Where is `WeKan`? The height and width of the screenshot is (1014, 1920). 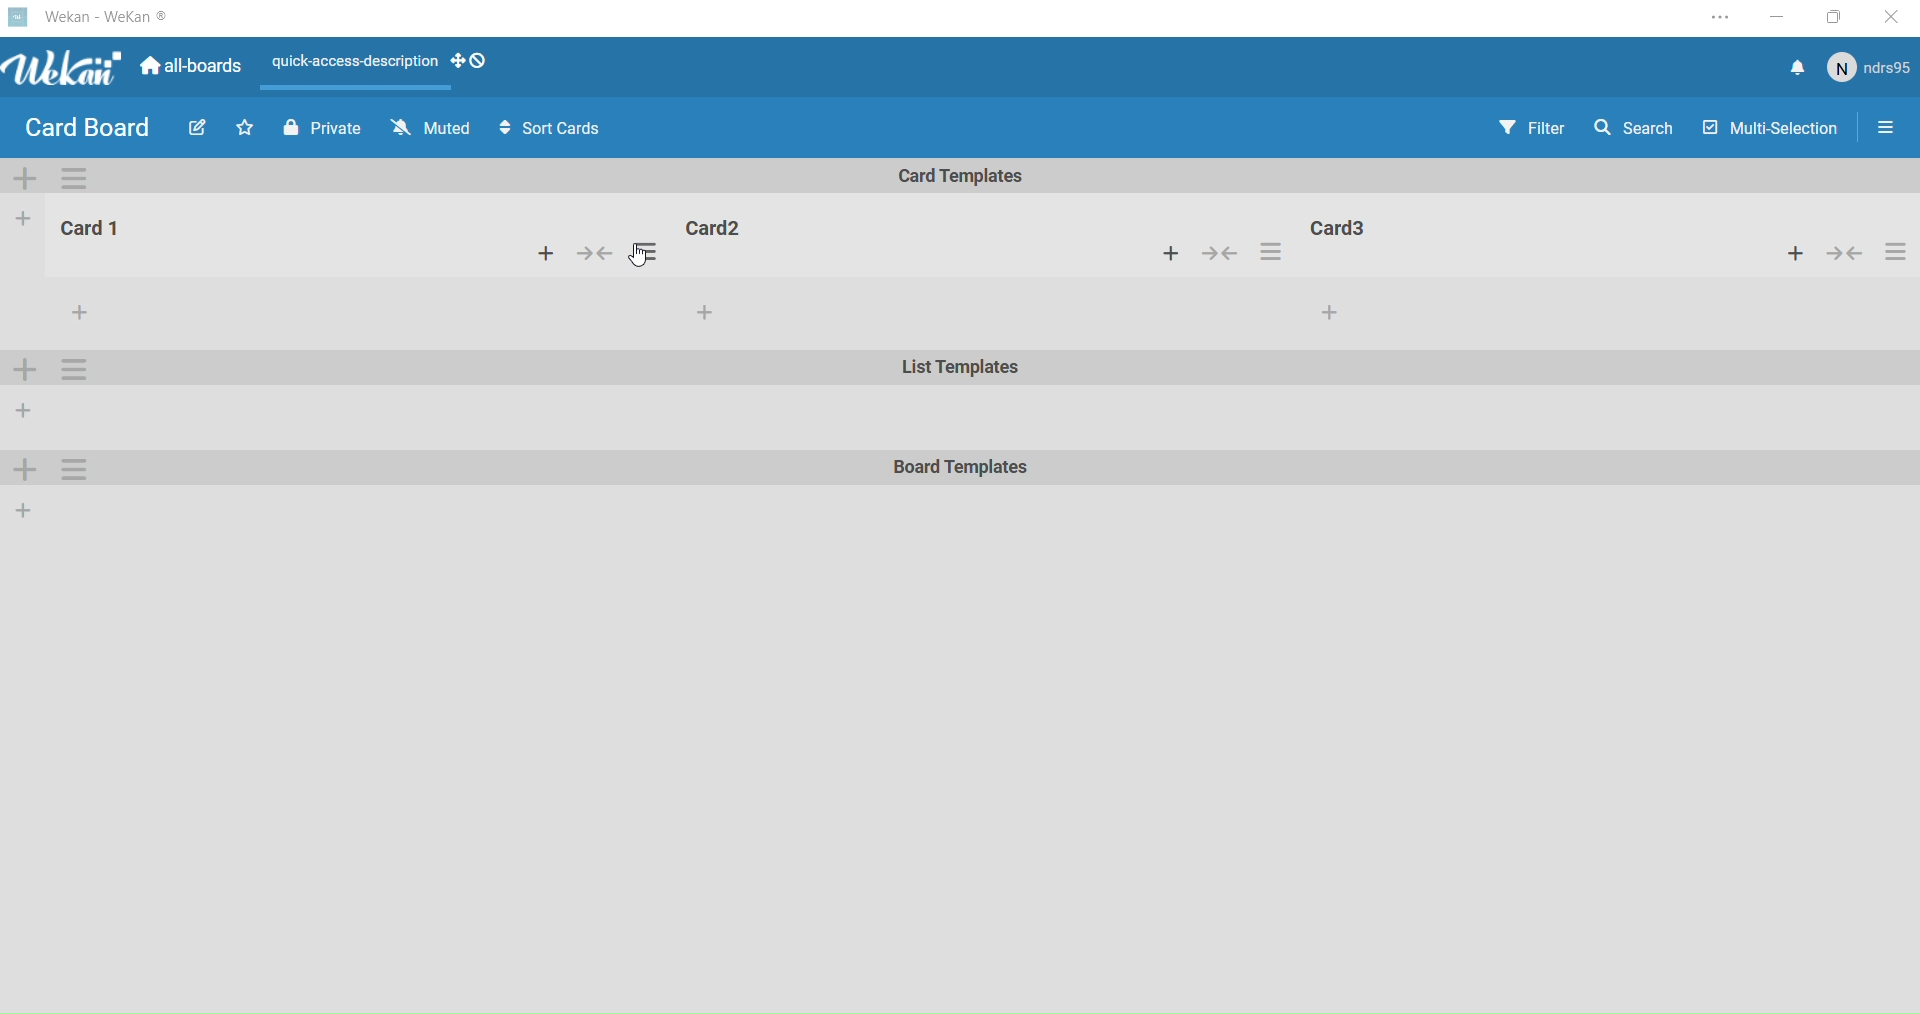 WeKan is located at coordinates (91, 16).